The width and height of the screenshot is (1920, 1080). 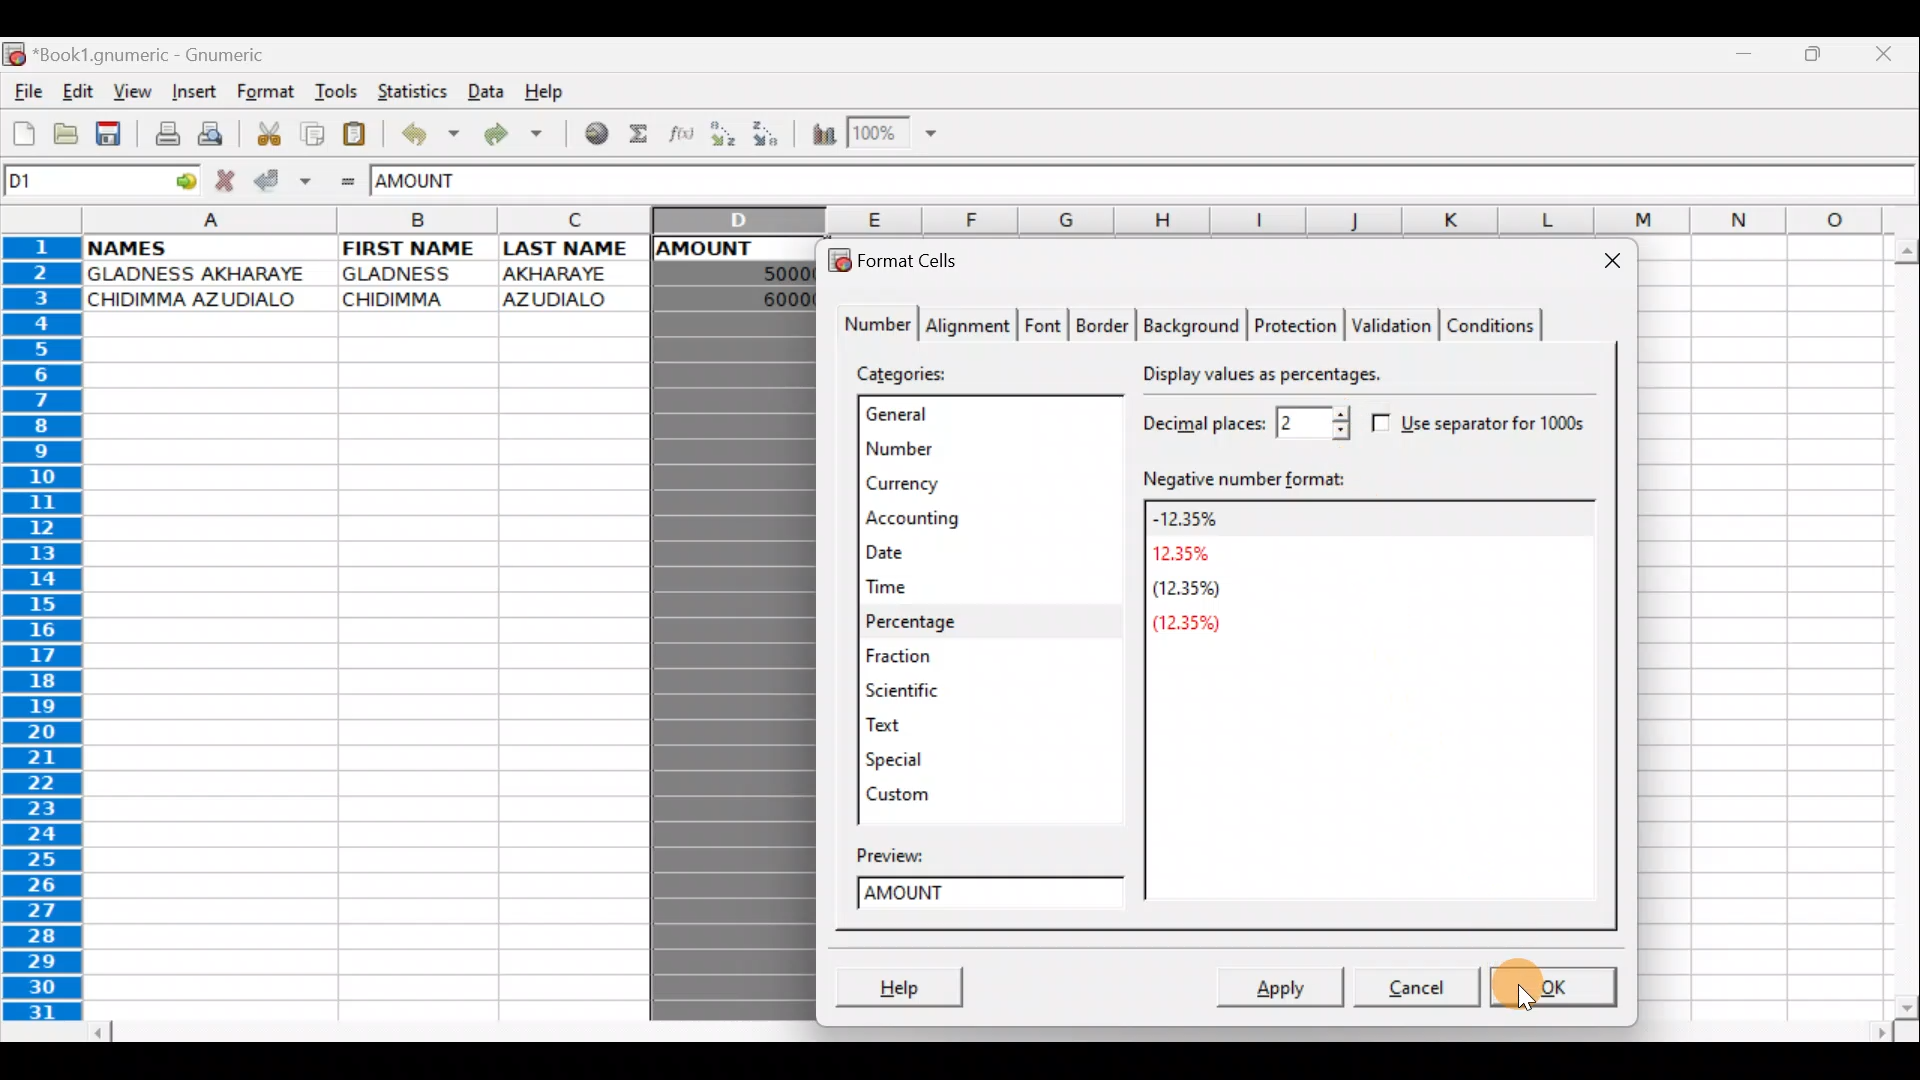 What do you see at coordinates (558, 273) in the screenshot?
I see `AKHARAYE` at bounding box center [558, 273].